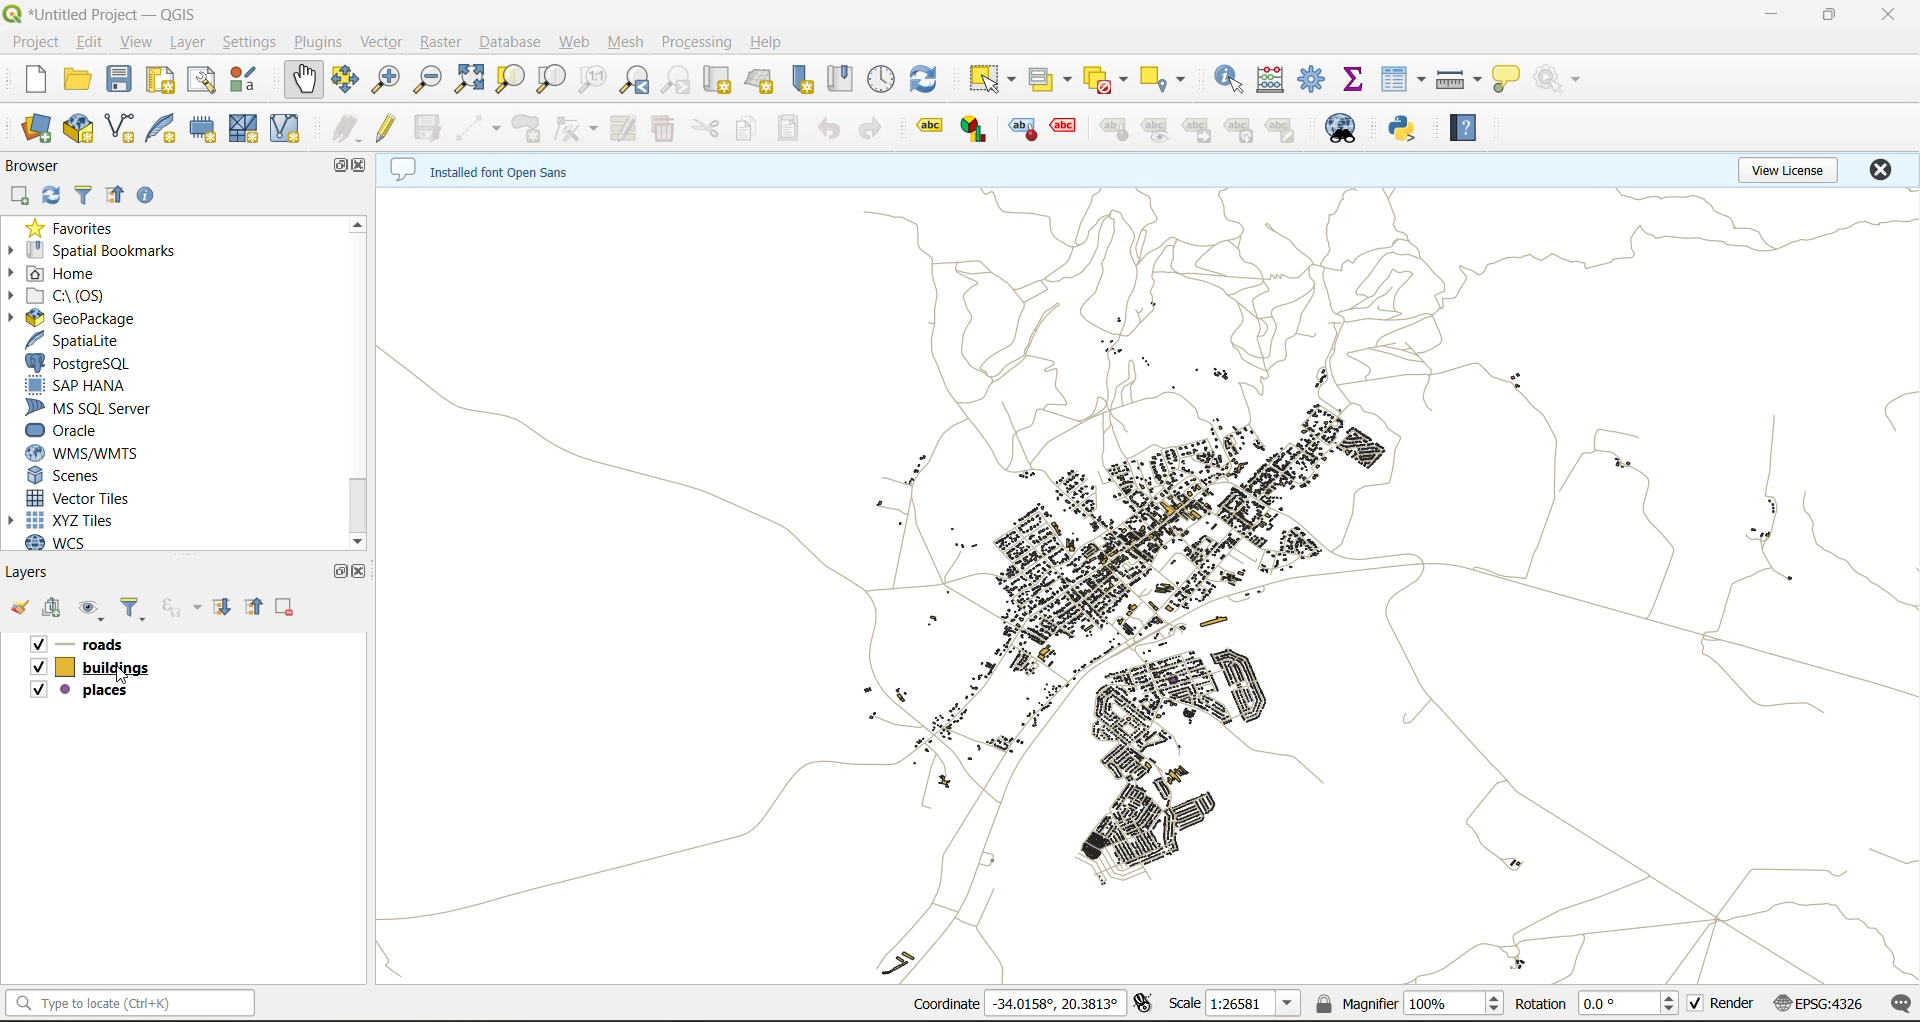 The image size is (1920, 1022). Describe the element at coordinates (1169, 81) in the screenshot. I see `select location` at that location.